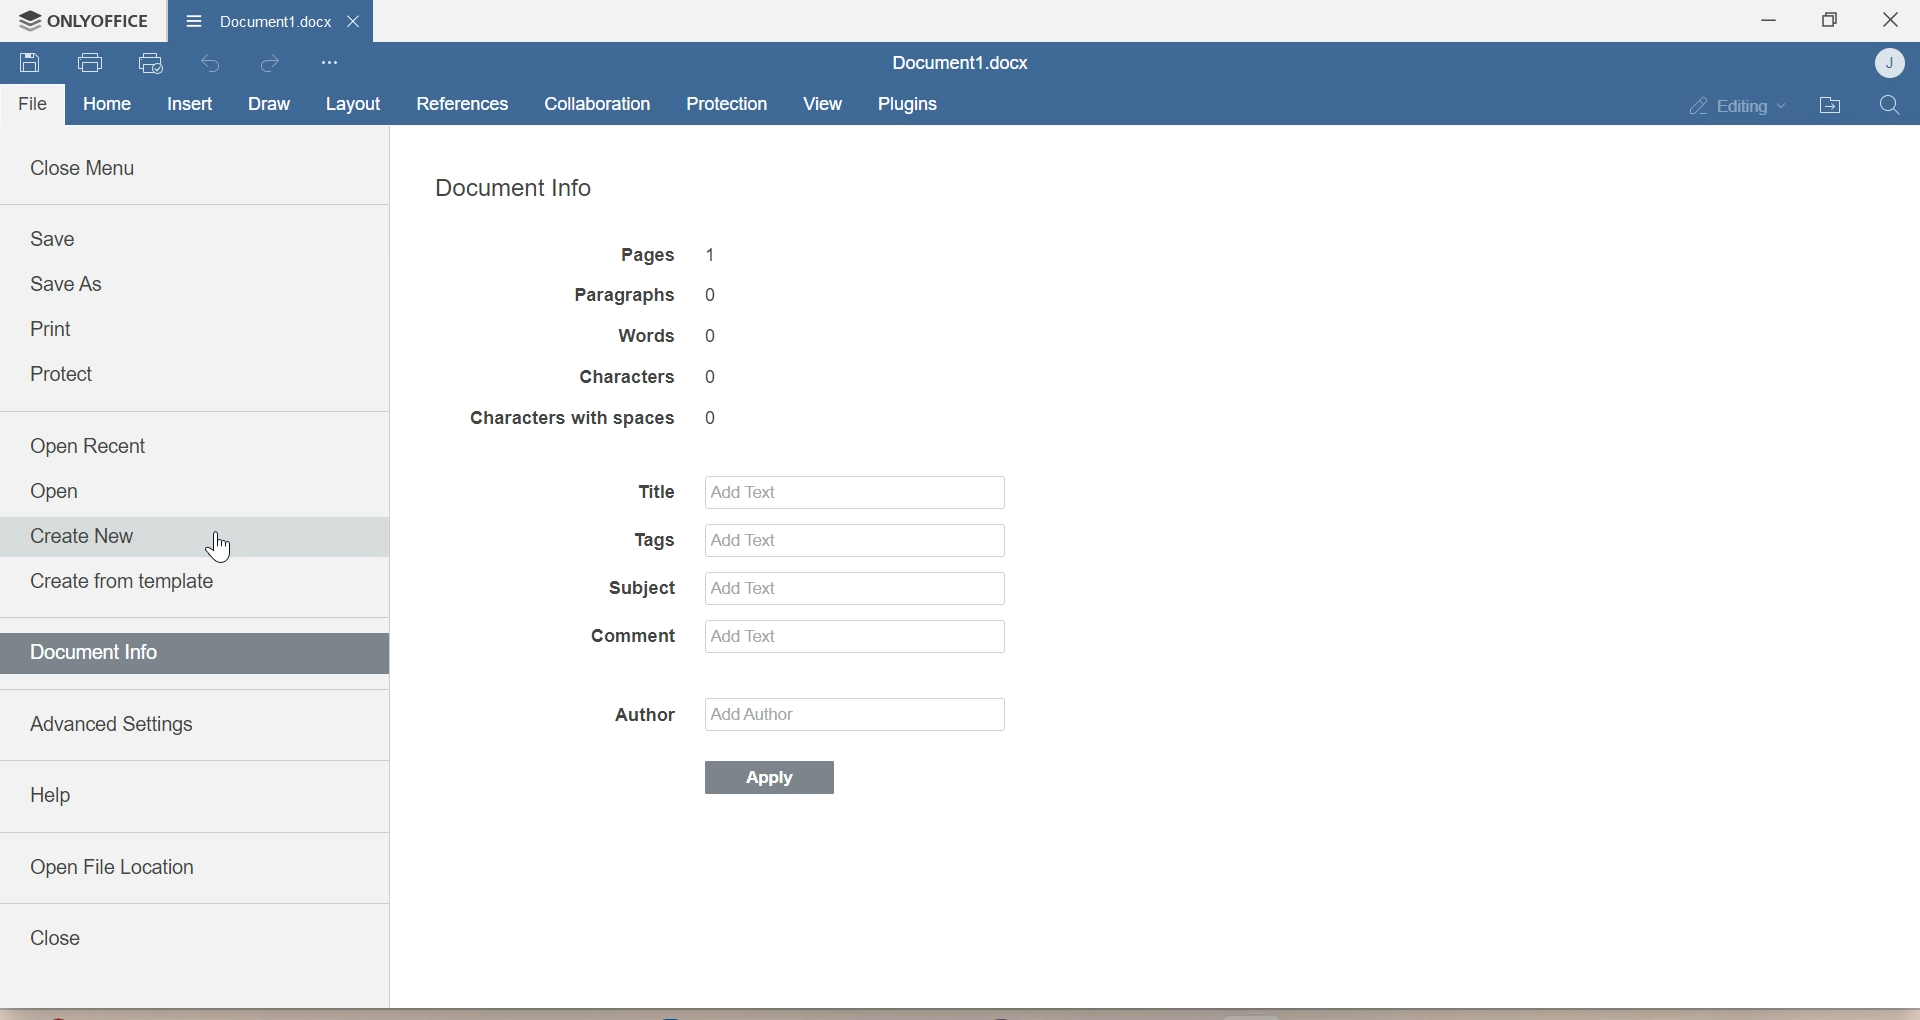 The height and width of the screenshot is (1020, 1920). What do you see at coordinates (106, 655) in the screenshot?
I see `Document infor` at bounding box center [106, 655].